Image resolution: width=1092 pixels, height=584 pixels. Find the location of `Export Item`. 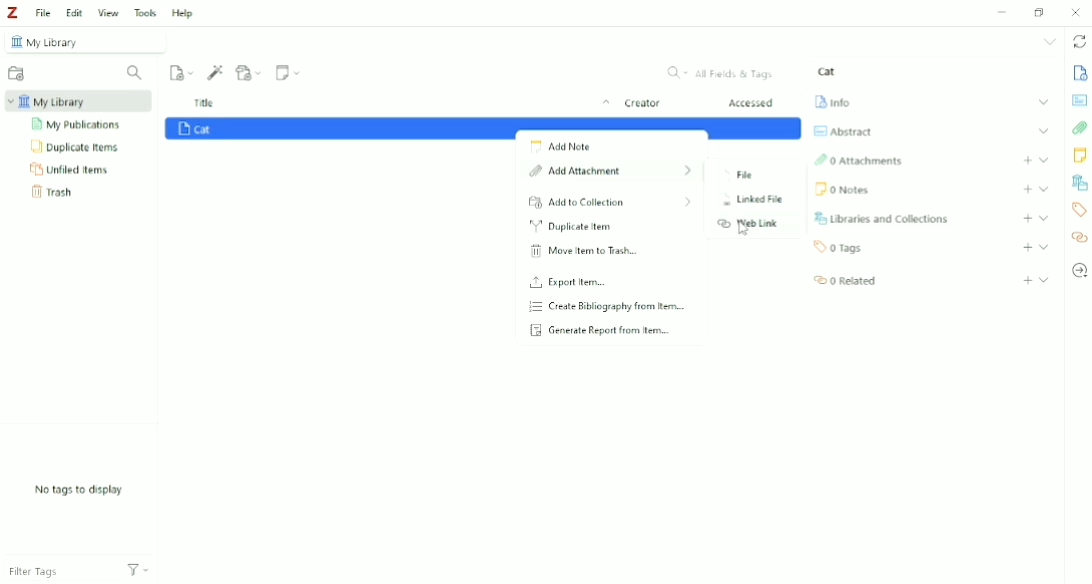

Export Item is located at coordinates (568, 282).